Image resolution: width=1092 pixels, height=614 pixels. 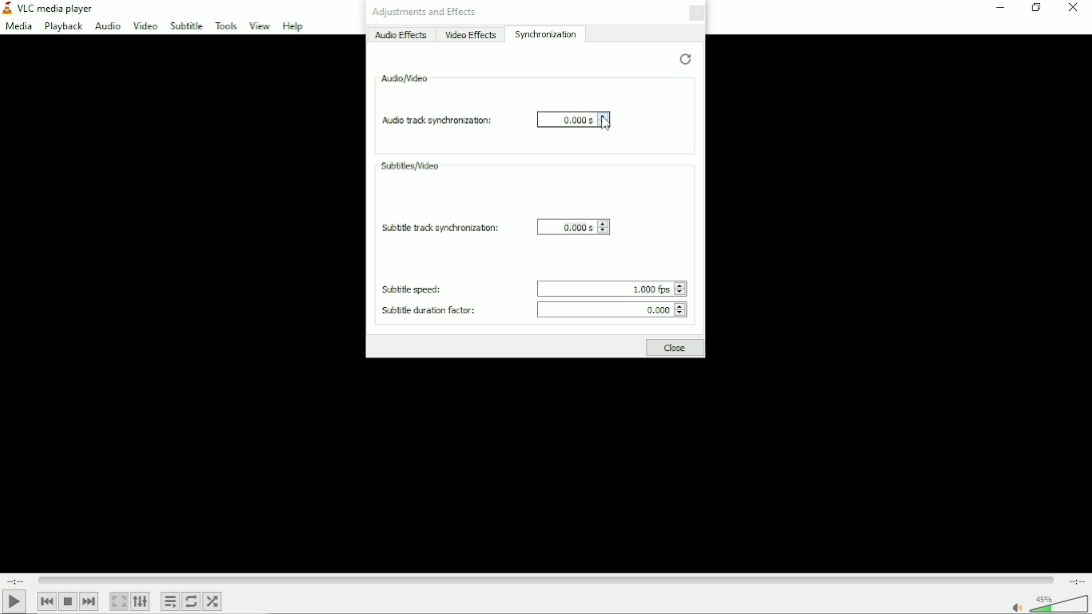 What do you see at coordinates (294, 26) in the screenshot?
I see `Help` at bounding box center [294, 26].